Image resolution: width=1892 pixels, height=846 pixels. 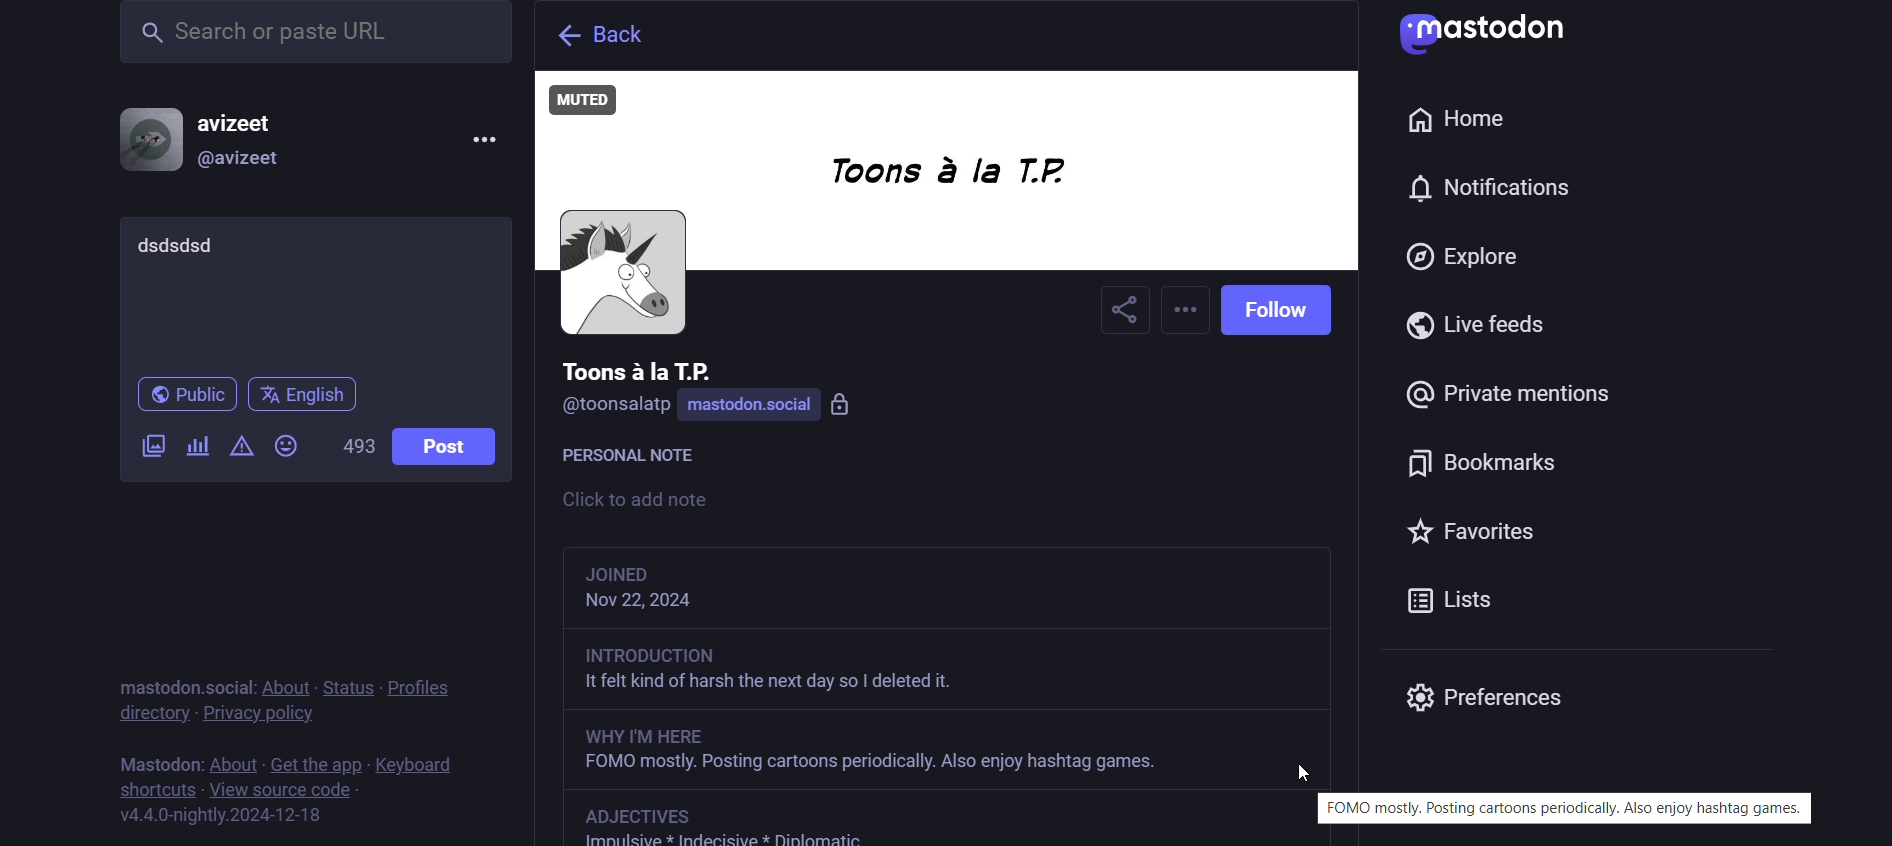 I want to click on lists, so click(x=1462, y=598).